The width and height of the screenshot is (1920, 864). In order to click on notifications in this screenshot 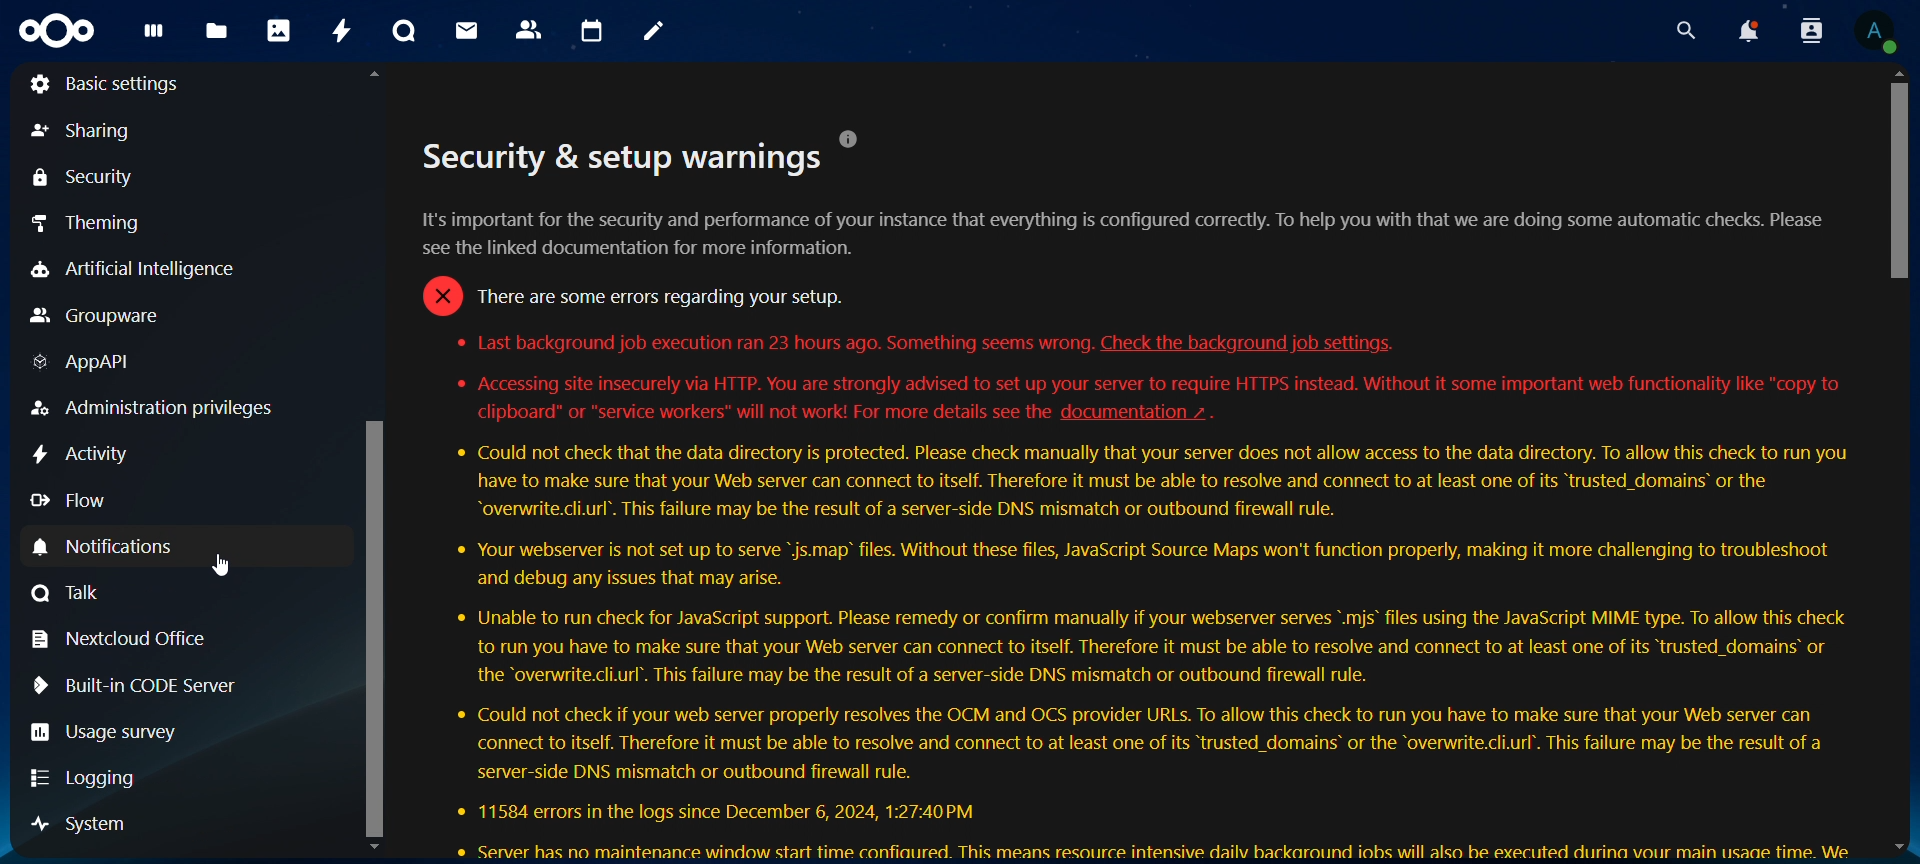, I will do `click(1751, 35)`.